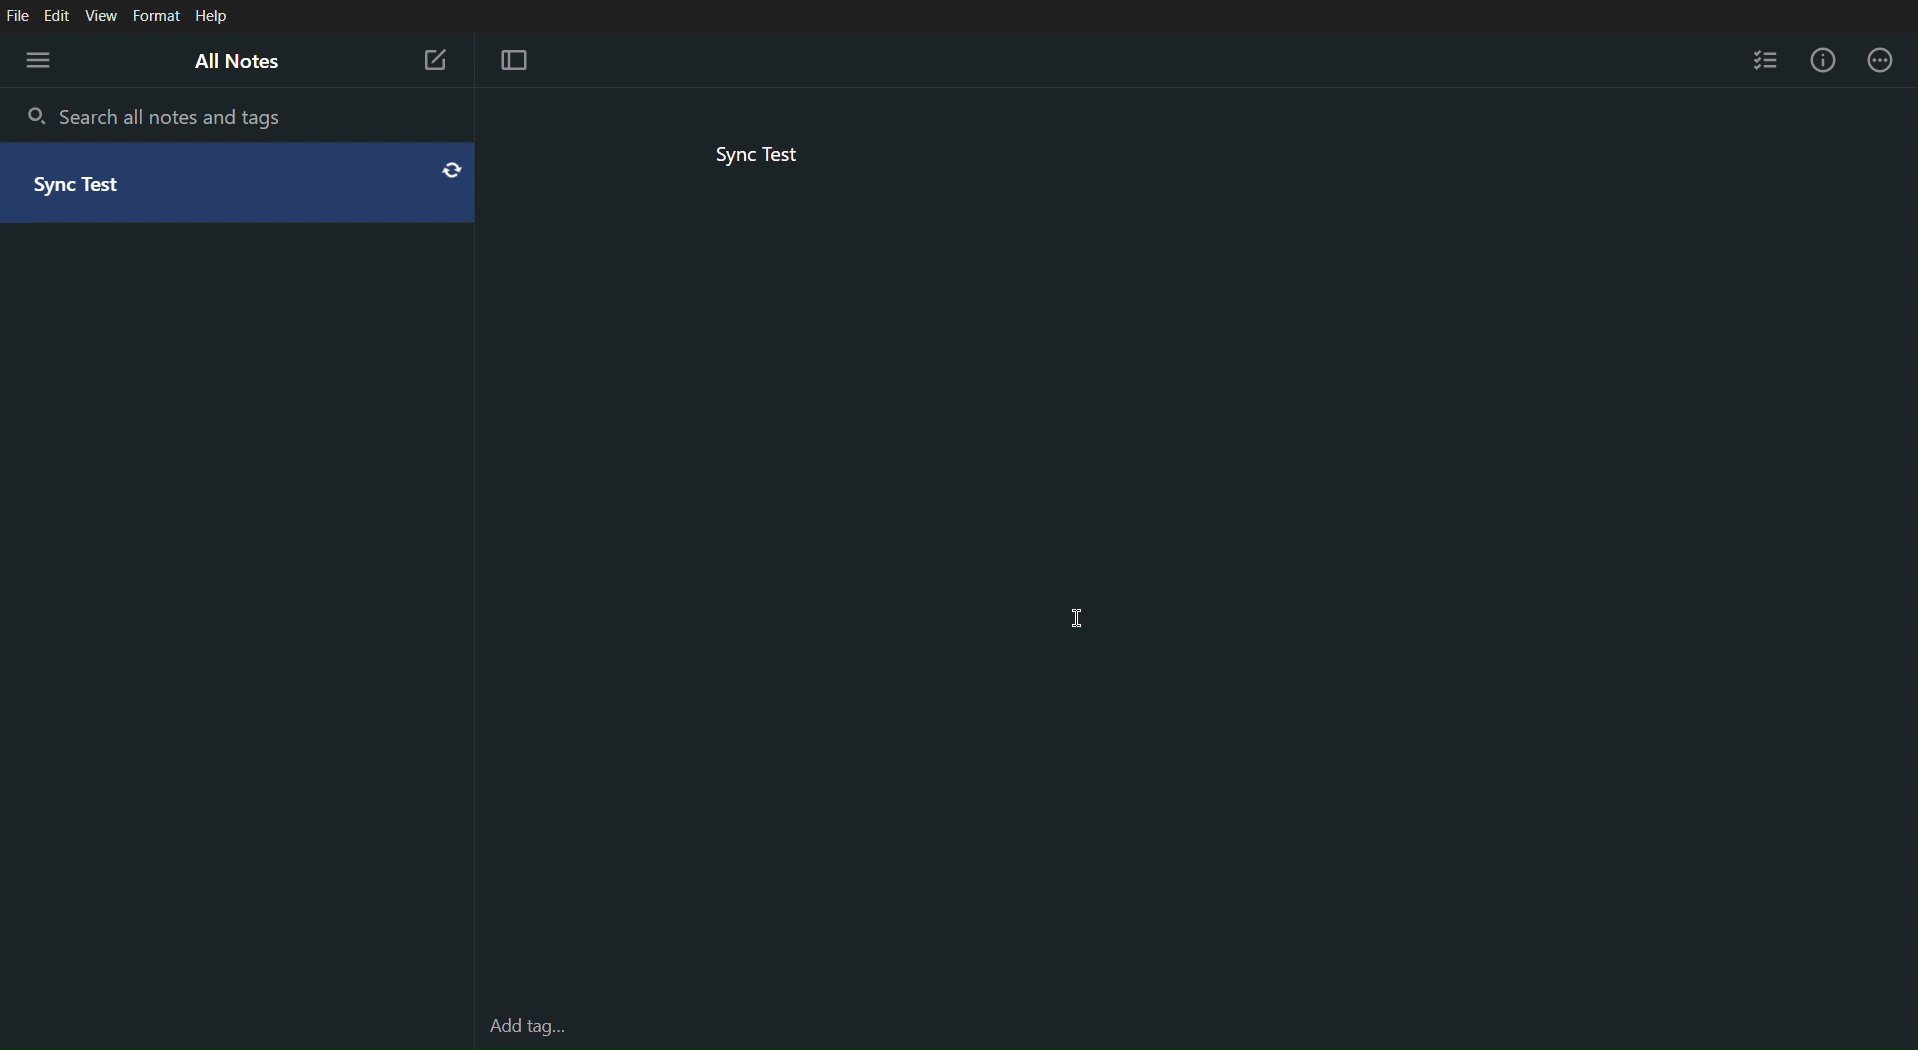 The width and height of the screenshot is (1918, 1050). What do you see at coordinates (215, 15) in the screenshot?
I see `Help` at bounding box center [215, 15].